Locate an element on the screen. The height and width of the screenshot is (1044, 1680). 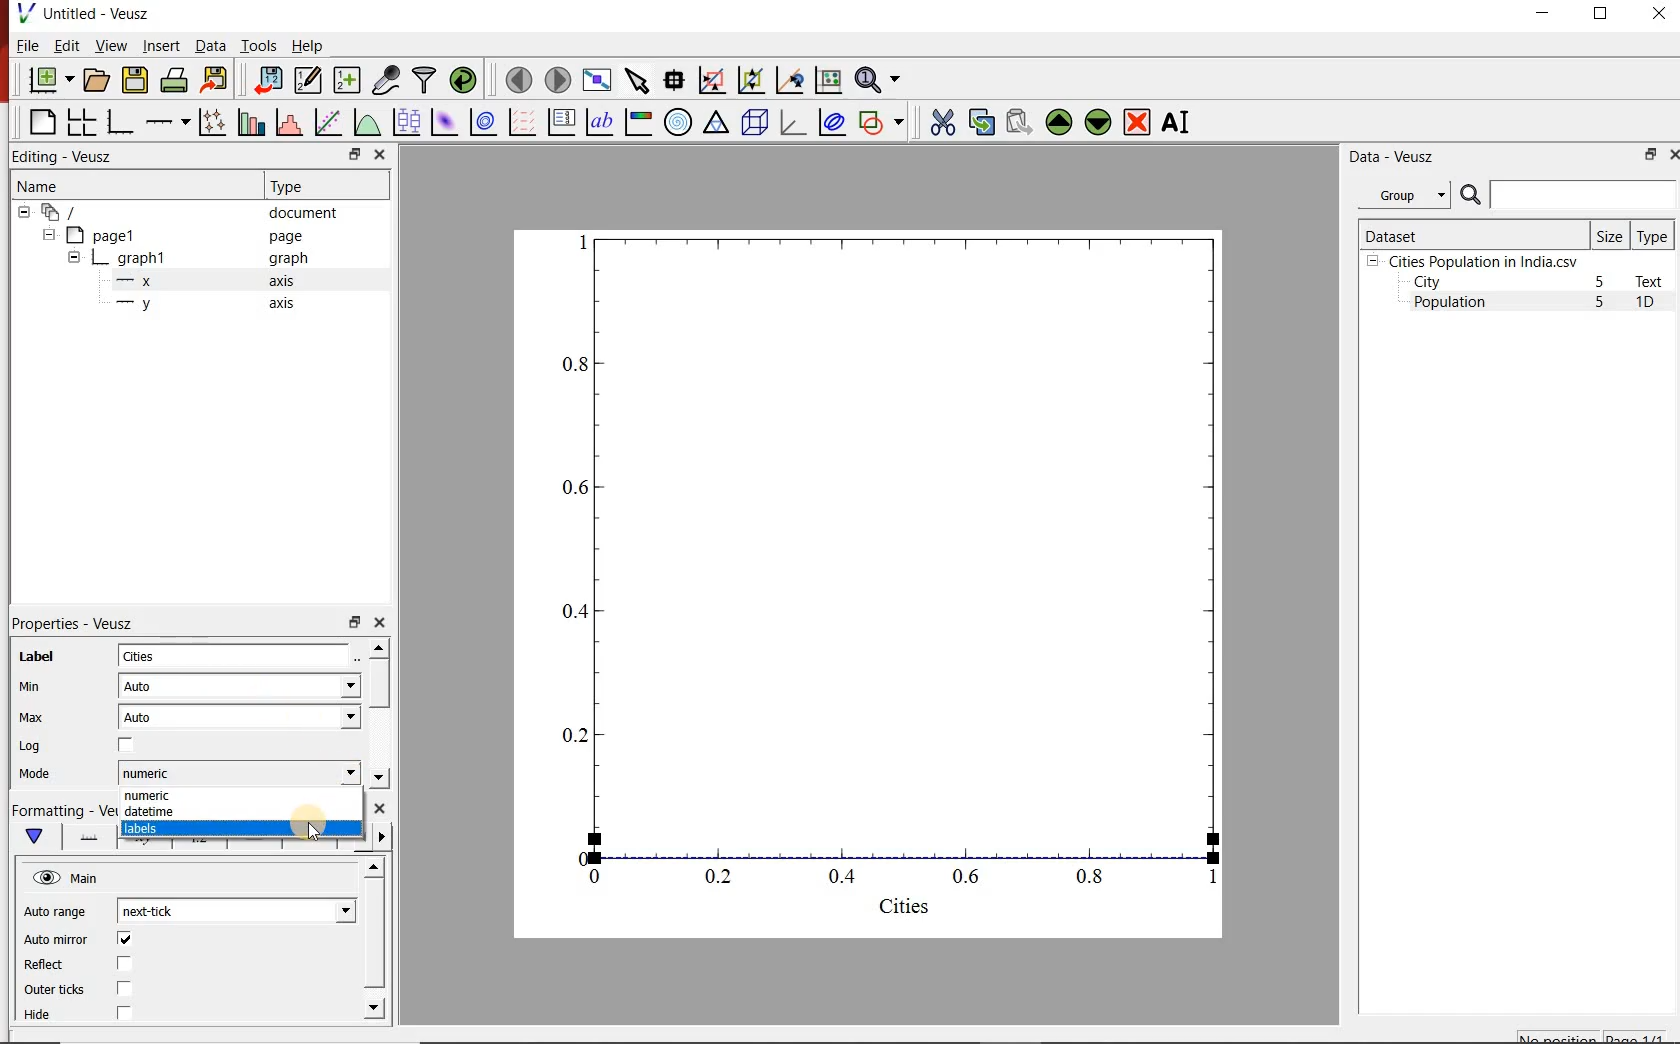
blank page is located at coordinates (40, 123).